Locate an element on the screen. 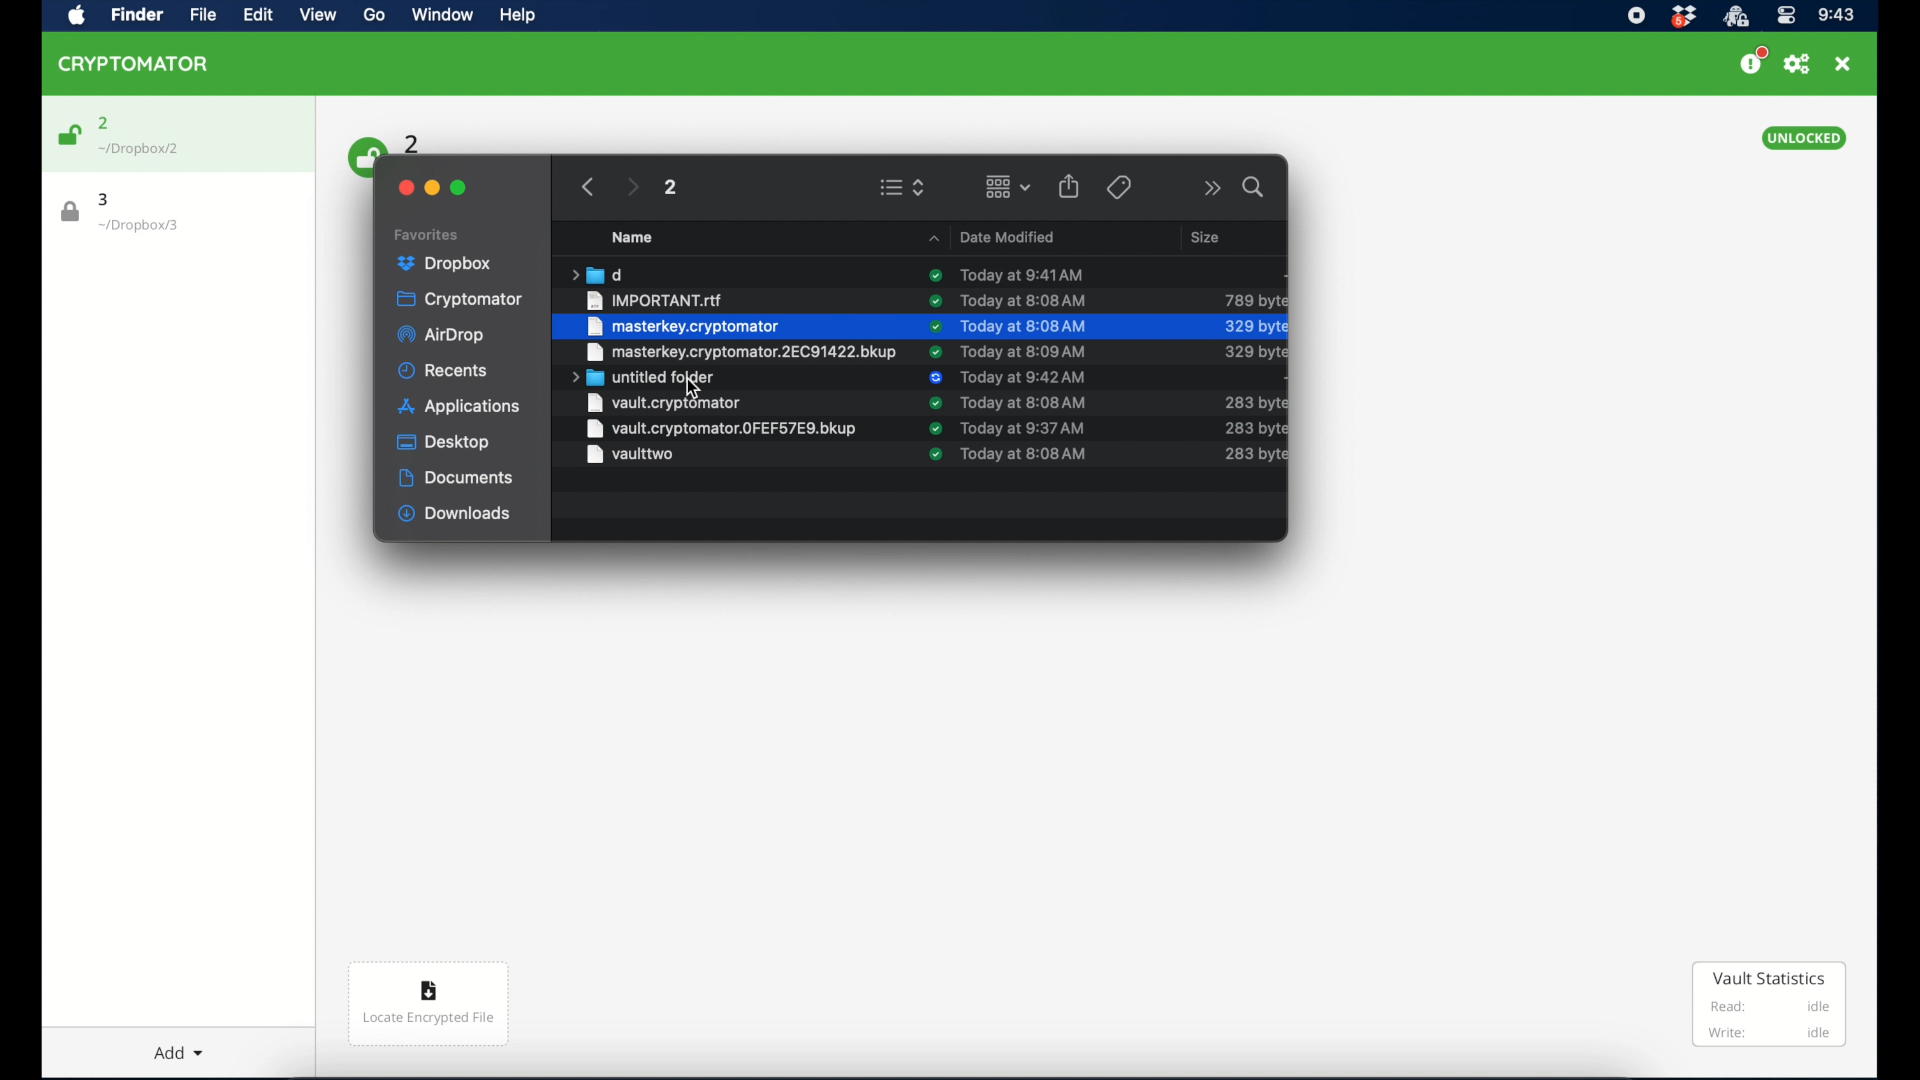  sync is located at coordinates (936, 378).